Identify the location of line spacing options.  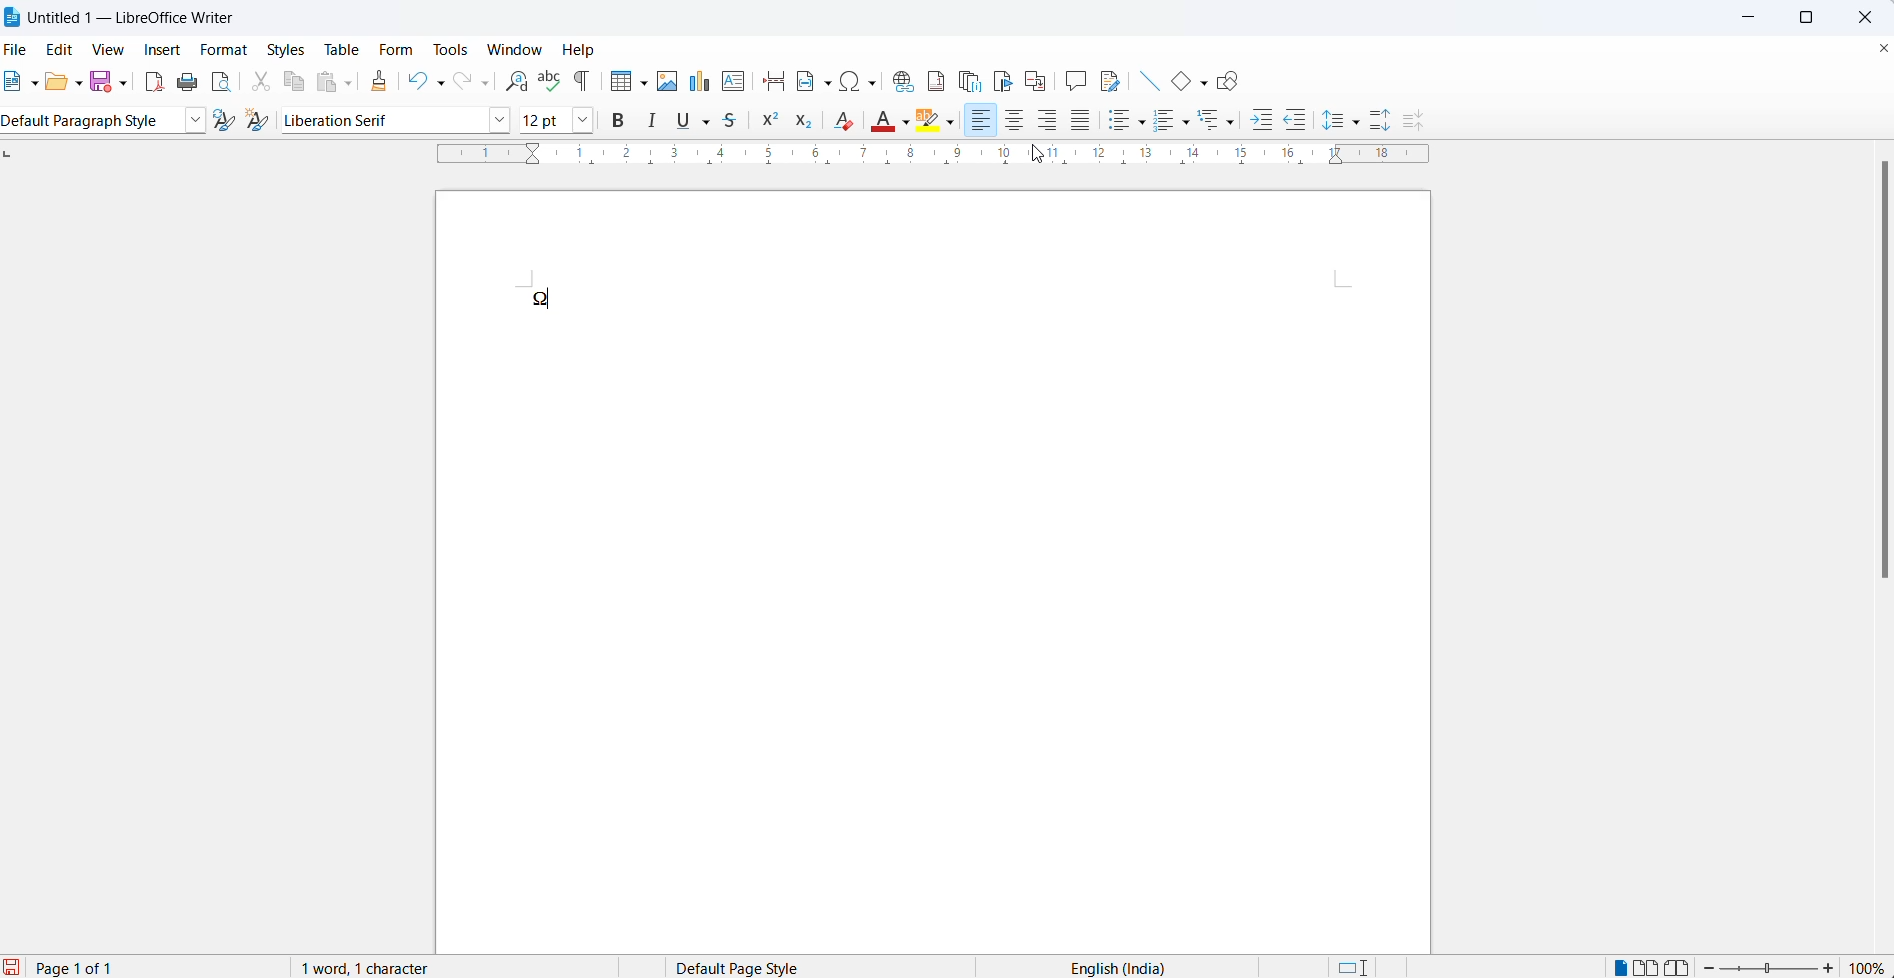
(1360, 119).